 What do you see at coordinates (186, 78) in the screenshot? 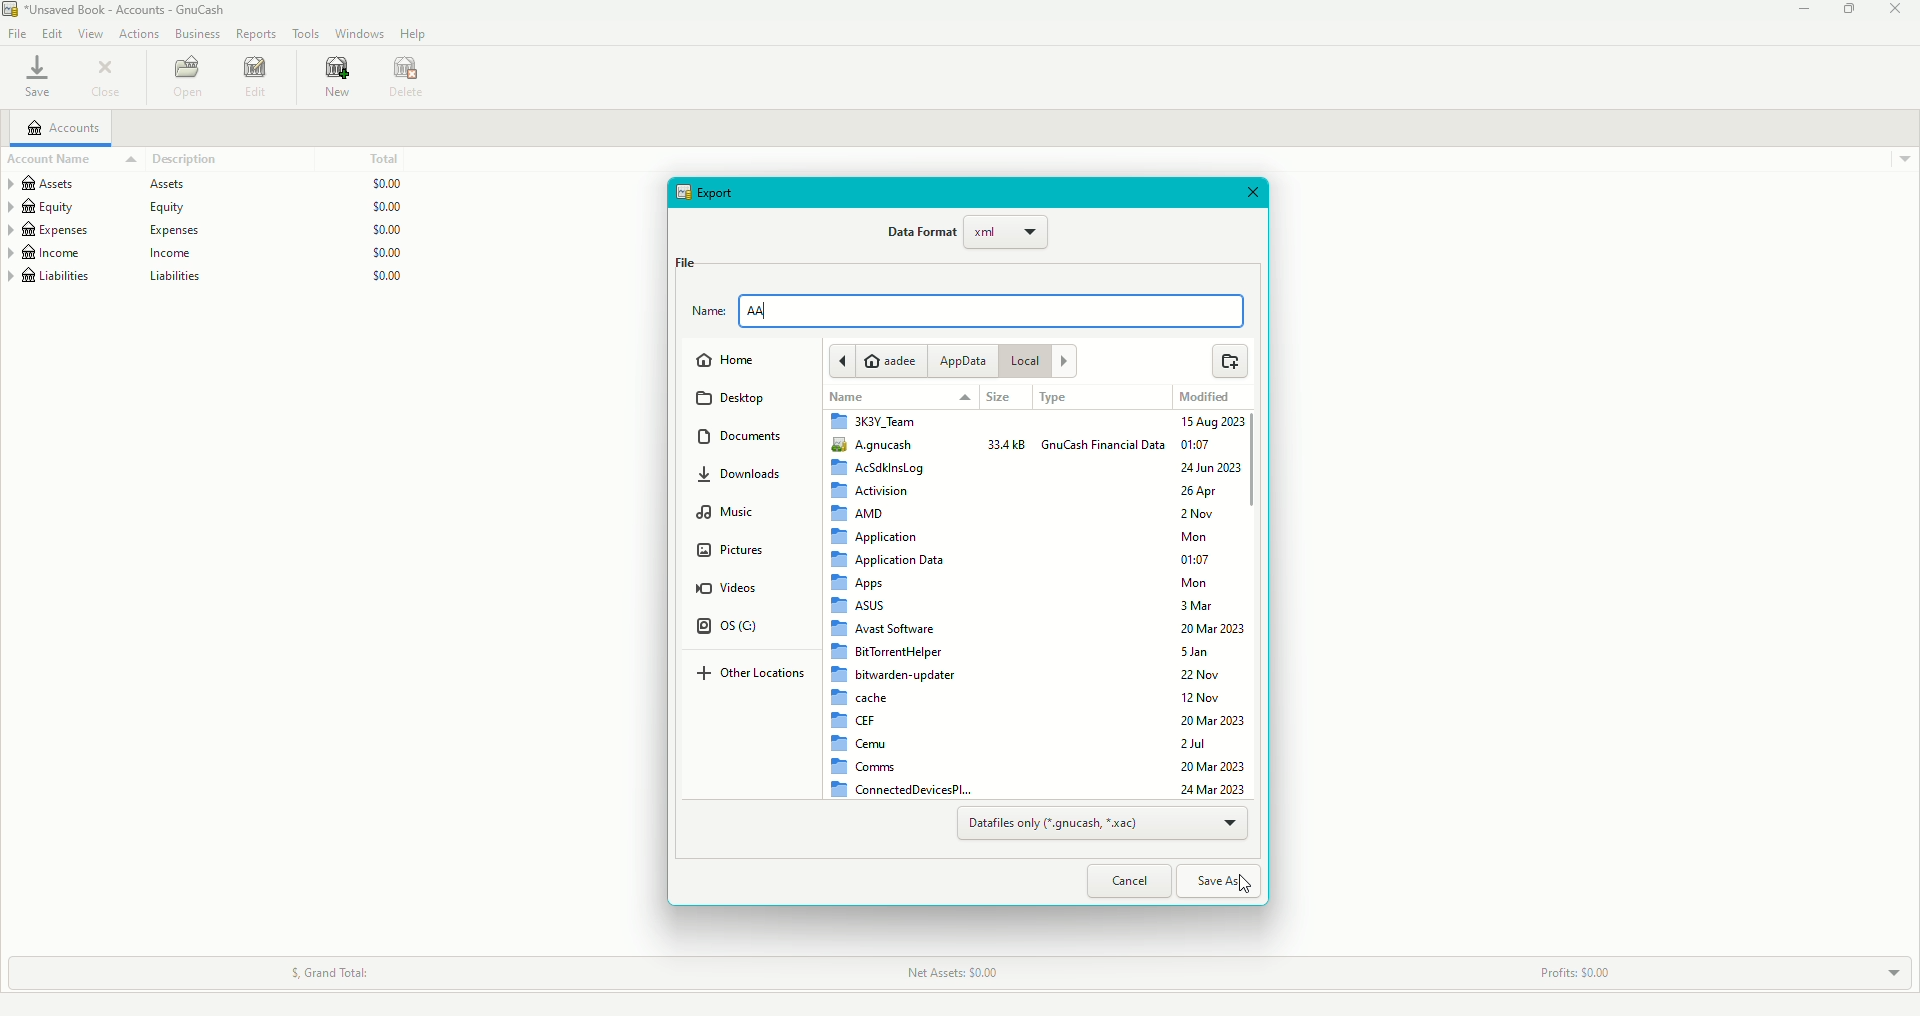
I see `Open` at bounding box center [186, 78].